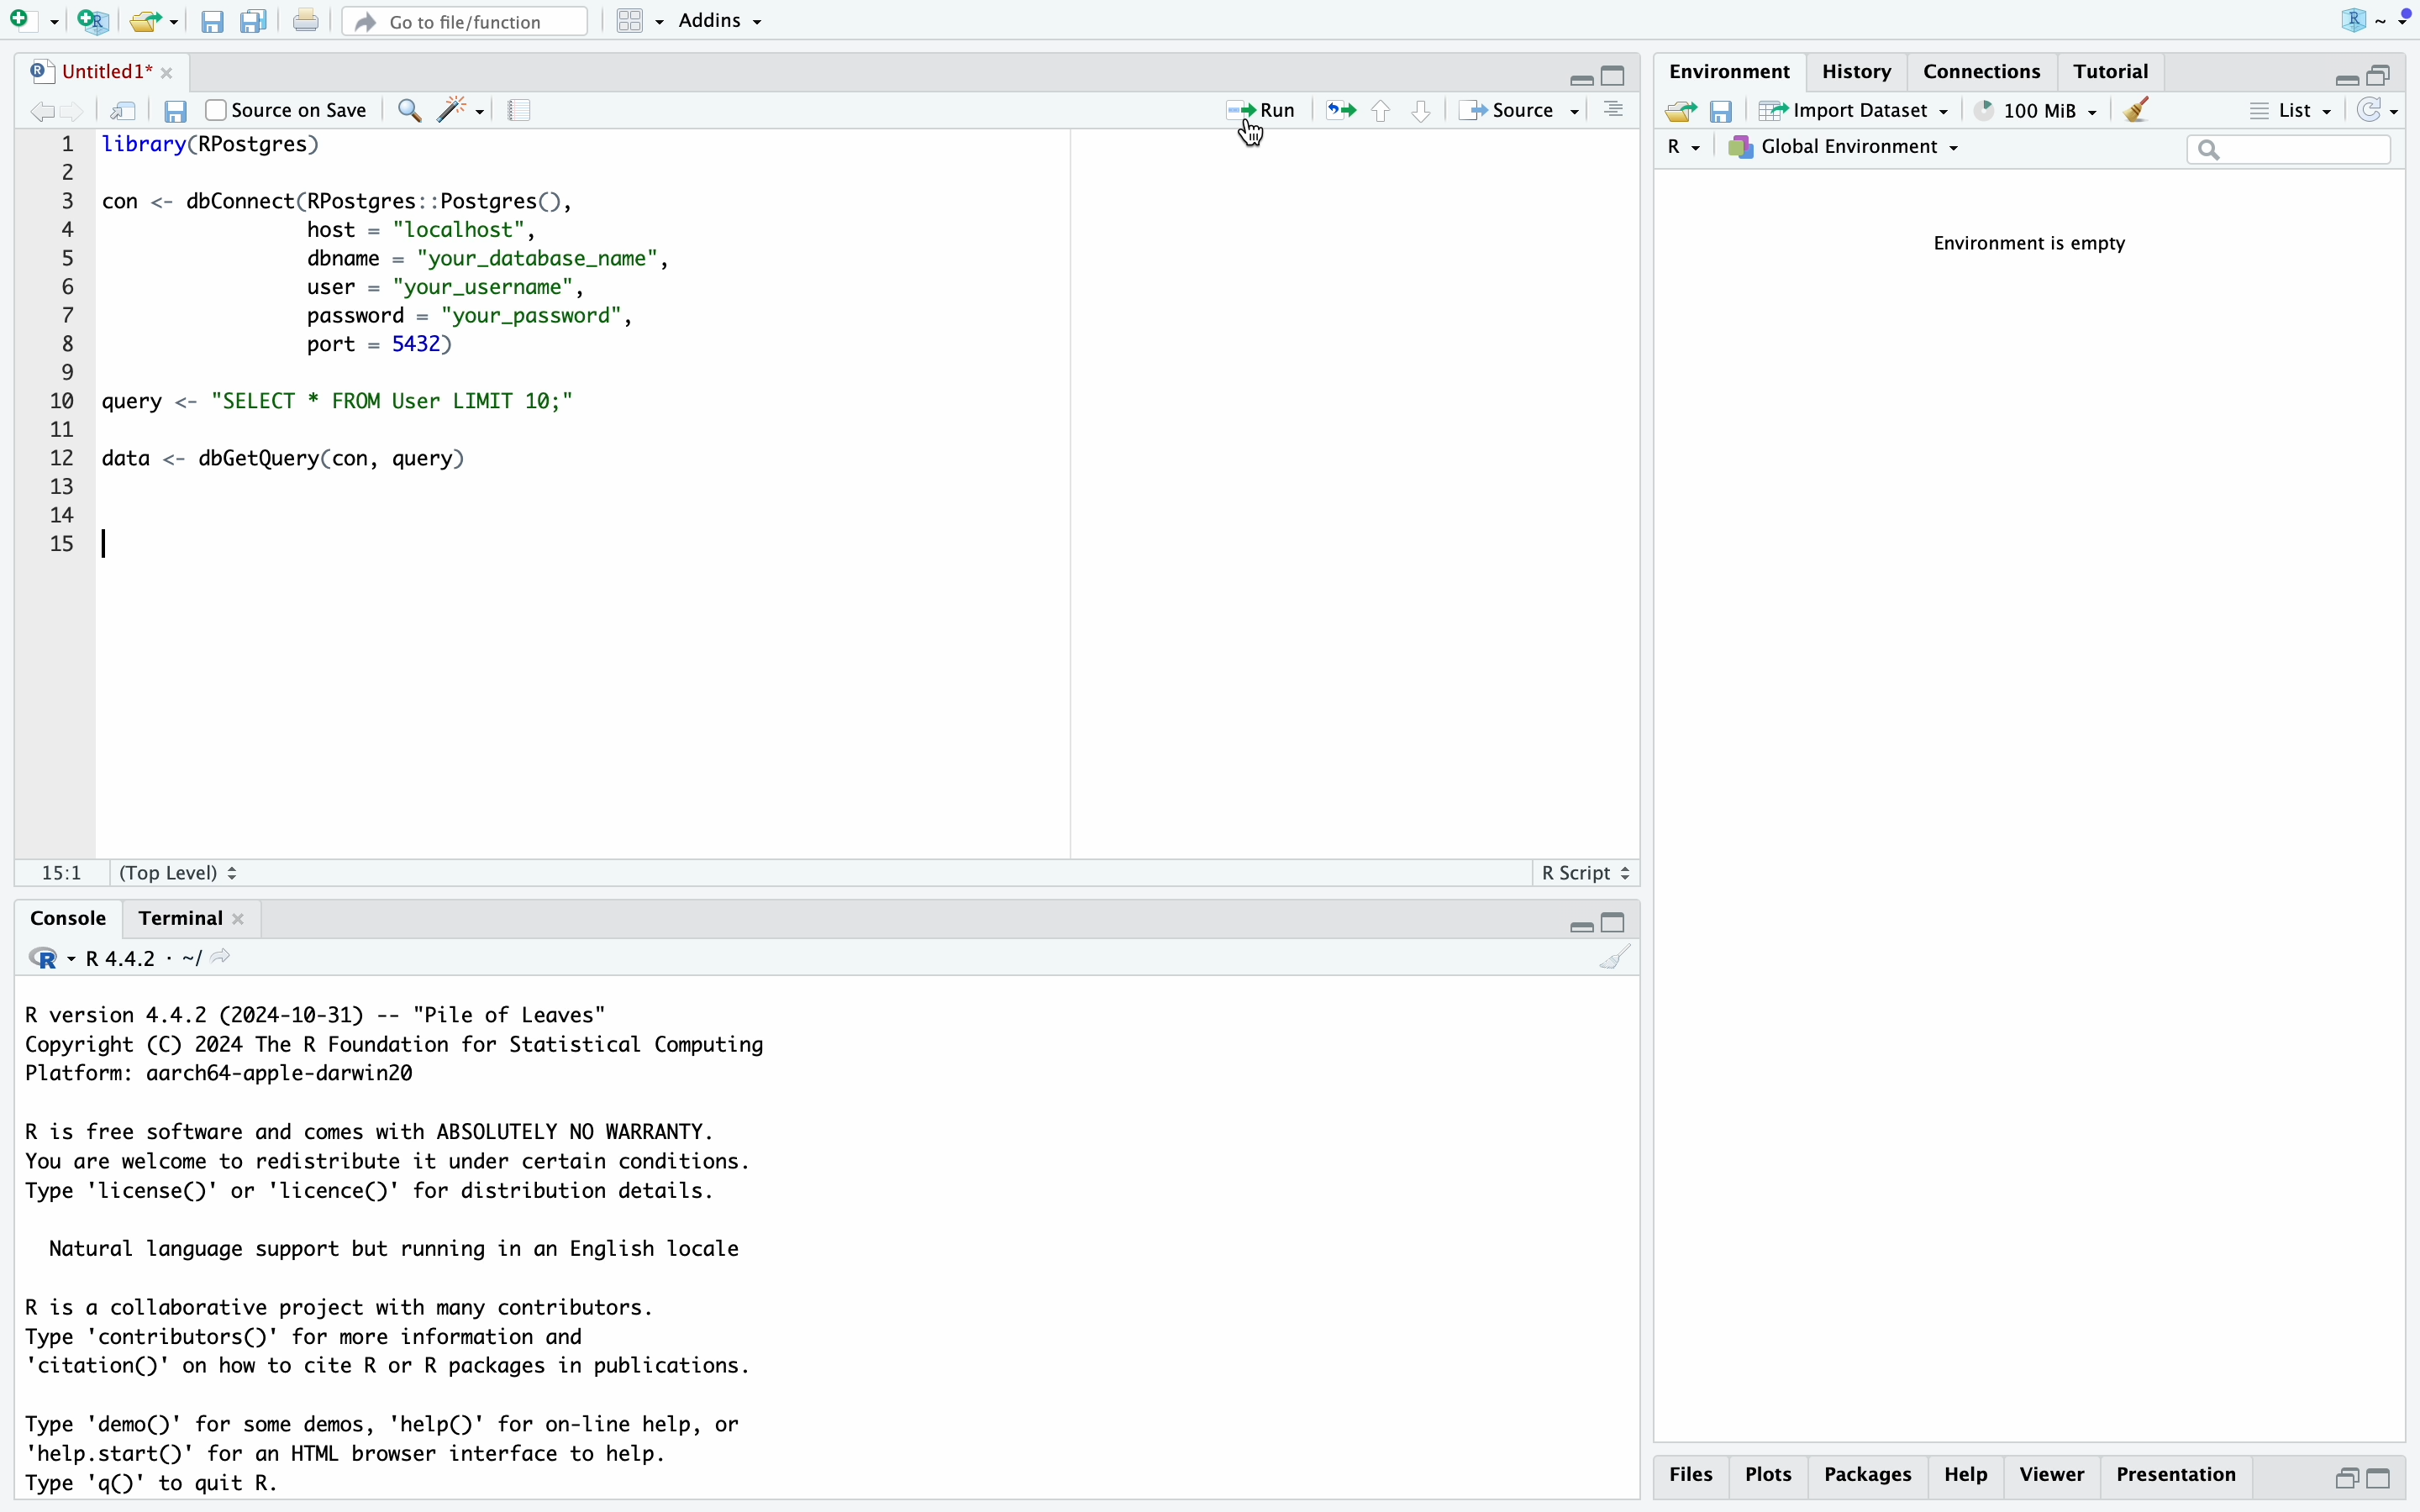 This screenshot has height=1512, width=2420. What do you see at coordinates (1265, 114) in the screenshot?
I see `run the current line or selection` at bounding box center [1265, 114].